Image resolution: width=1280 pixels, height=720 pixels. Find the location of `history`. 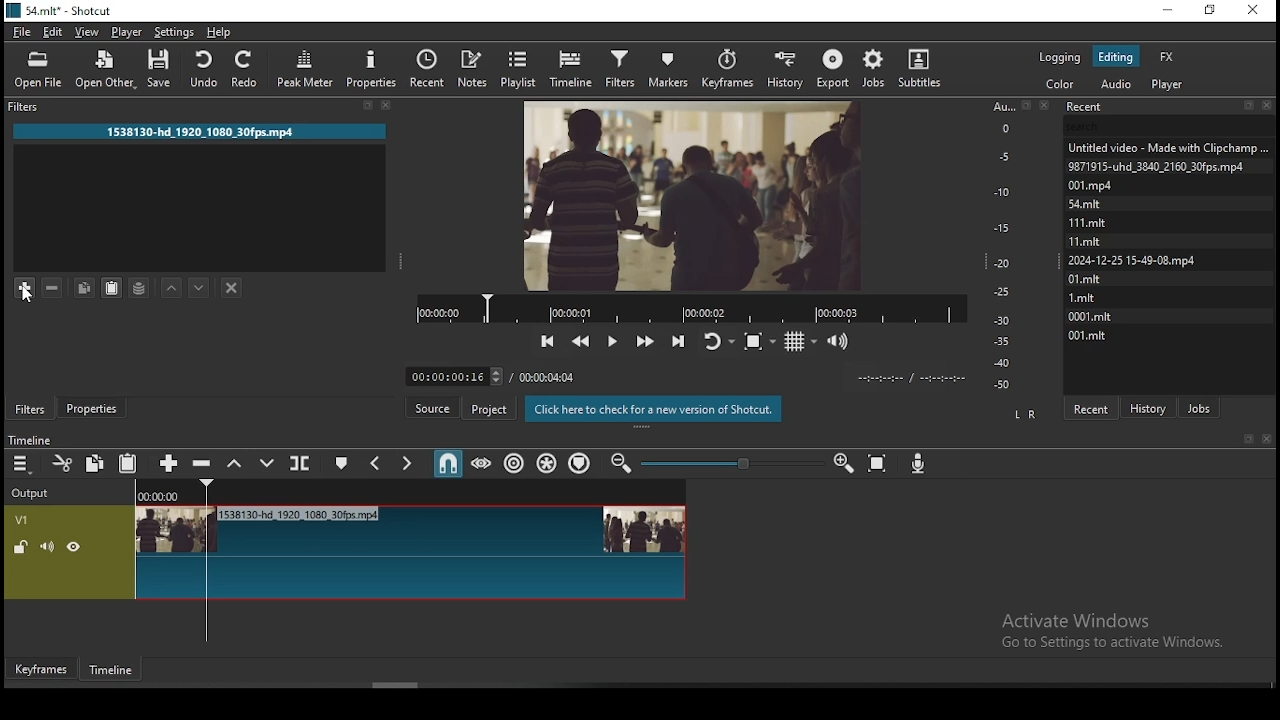

history is located at coordinates (786, 67).